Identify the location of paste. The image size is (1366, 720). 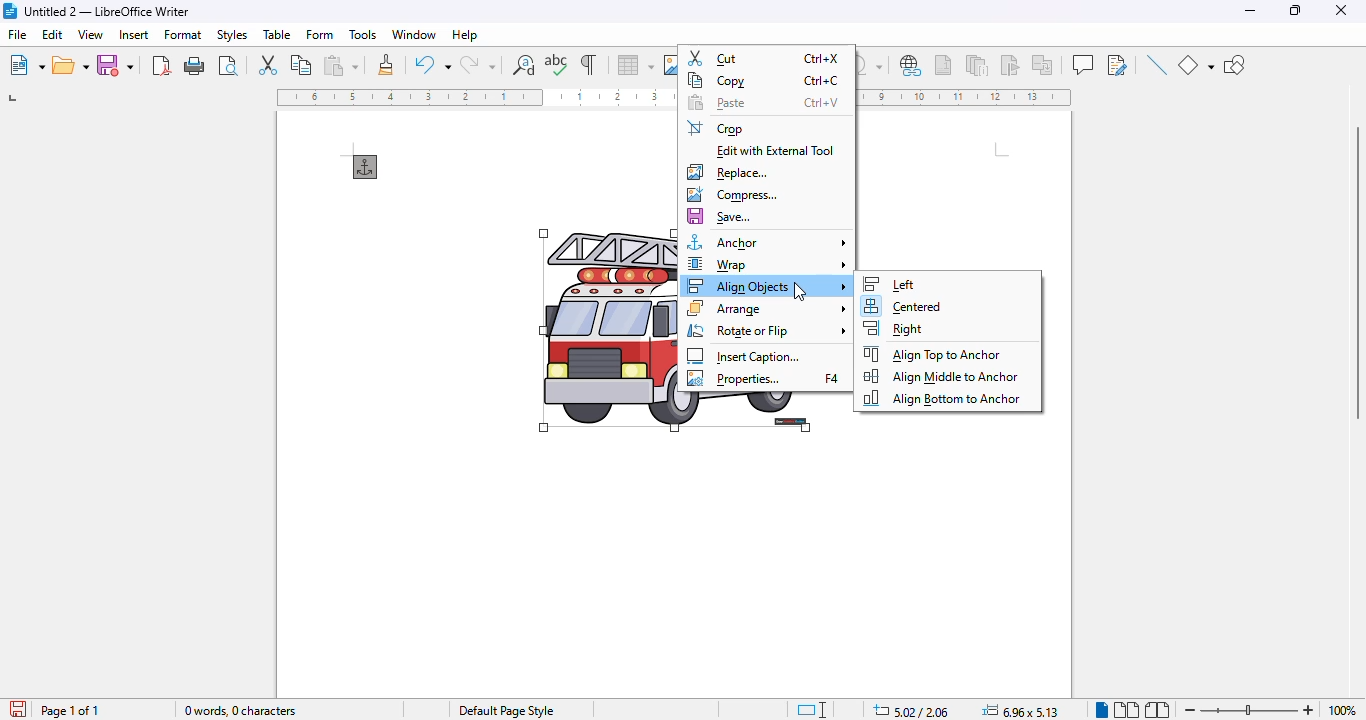
(341, 65).